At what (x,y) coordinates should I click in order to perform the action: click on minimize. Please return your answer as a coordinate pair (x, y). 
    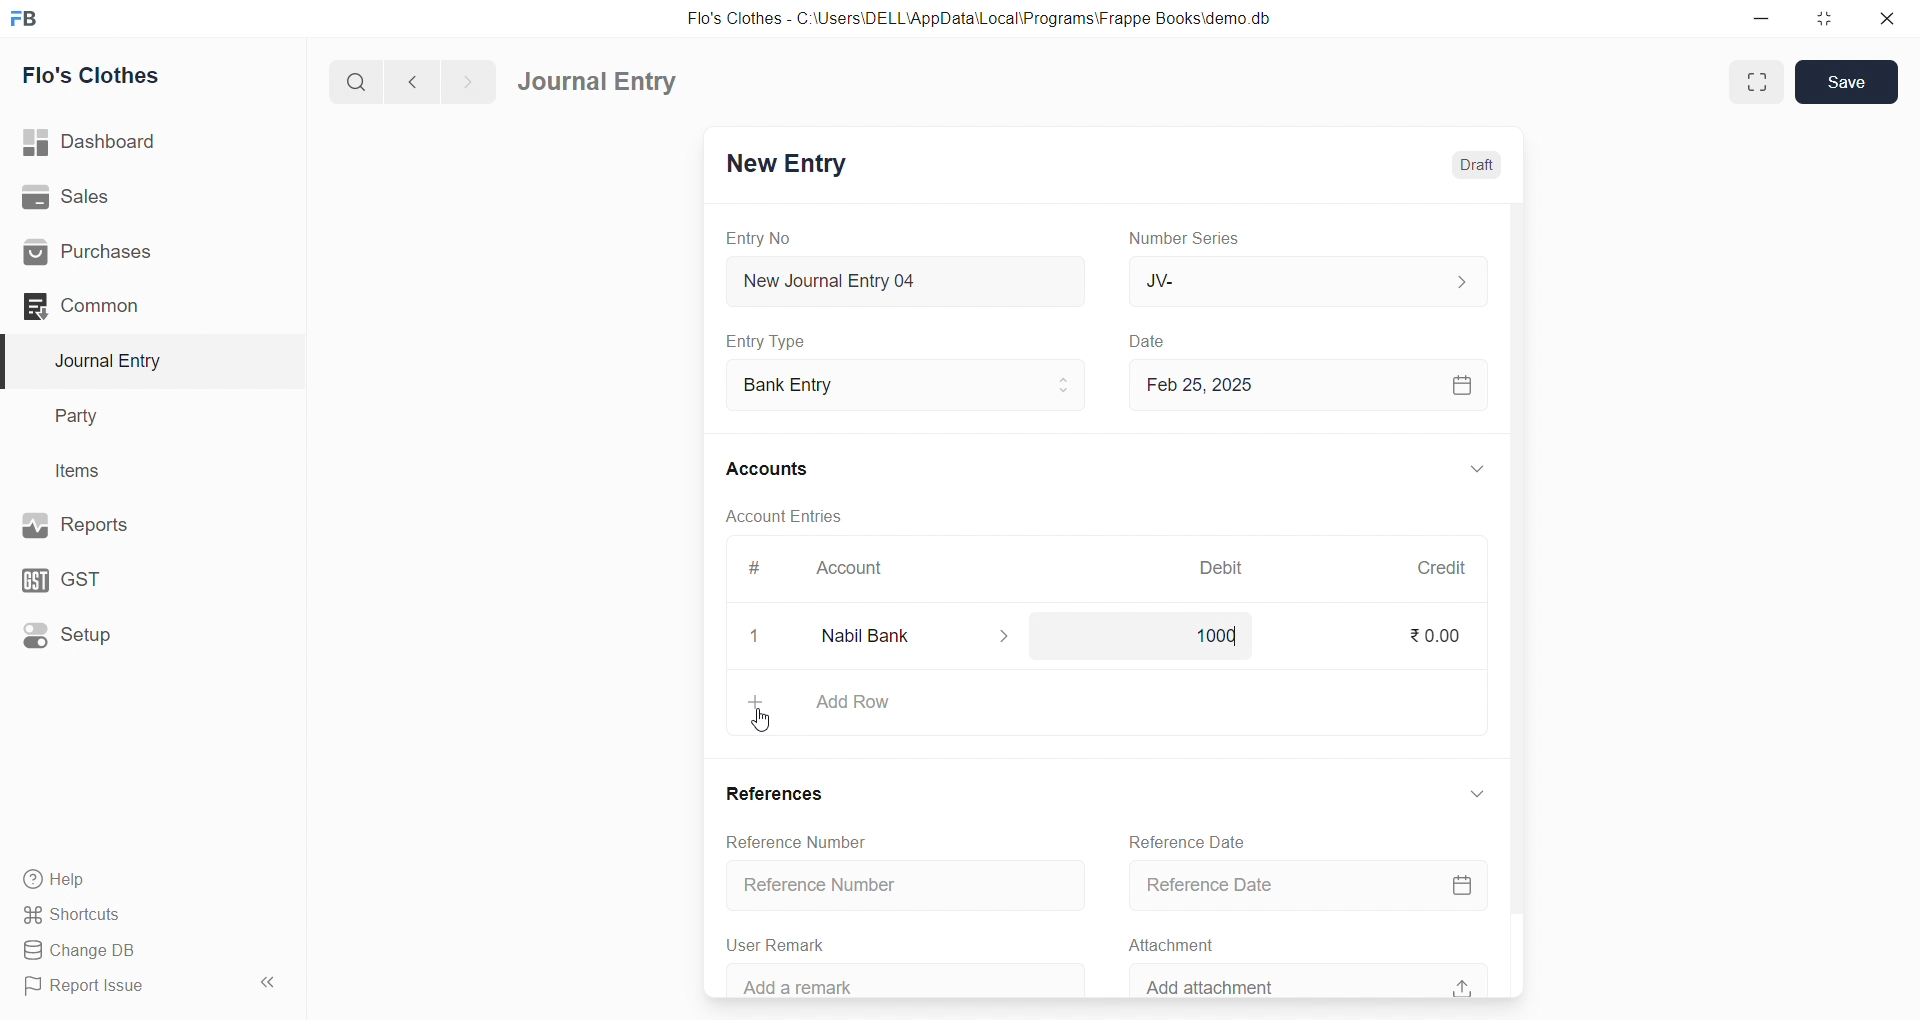
    Looking at the image, I should click on (1763, 17).